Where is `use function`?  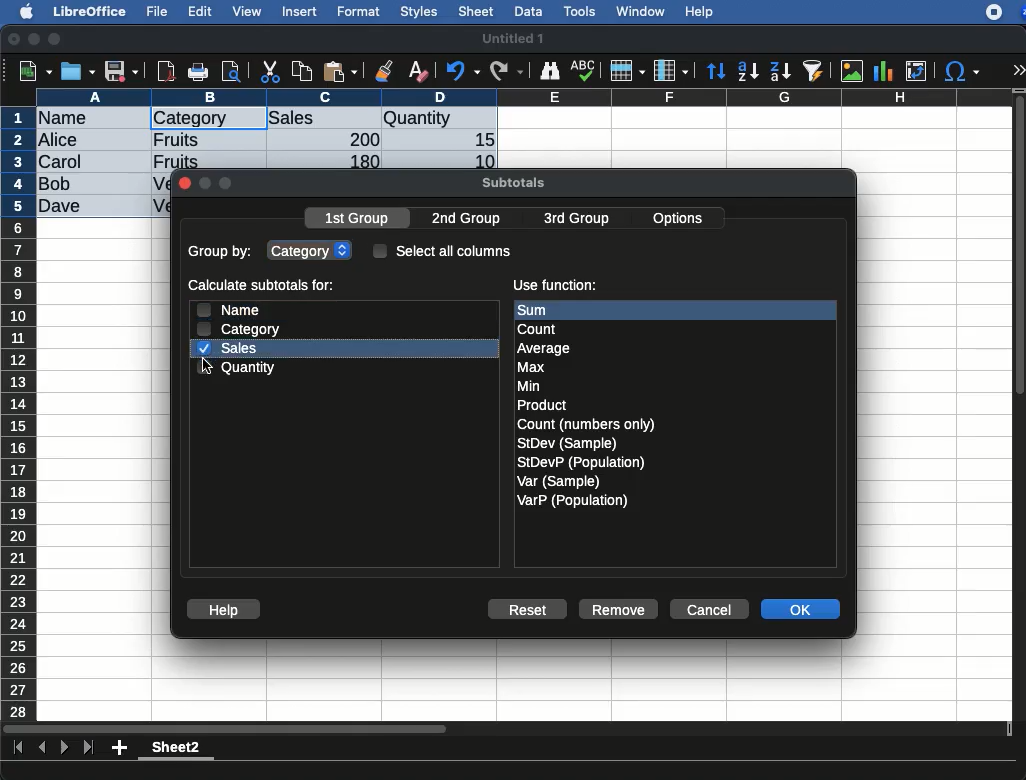 use function is located at coordinates (554, 286).